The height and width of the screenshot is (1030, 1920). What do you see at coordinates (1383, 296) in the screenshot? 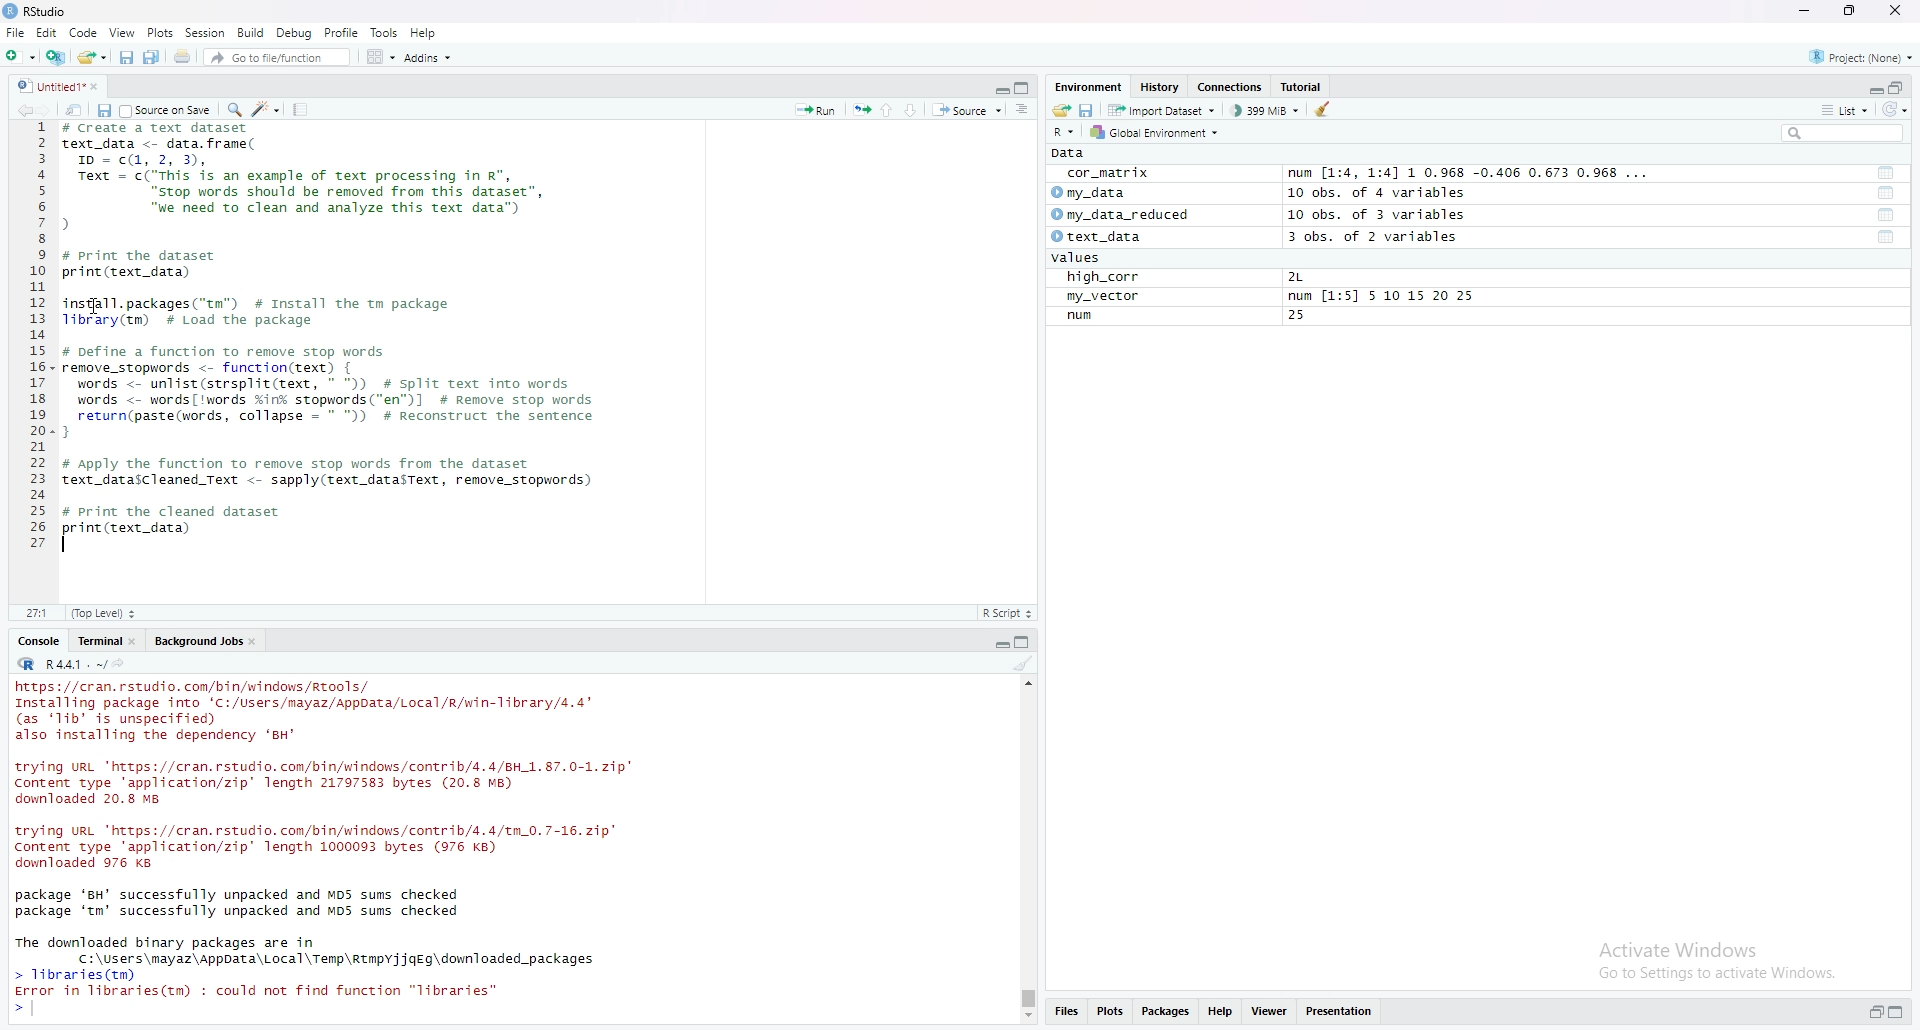
I see `num [1:5] 5 10 15 20 25` at bounding box center [1383, 296].